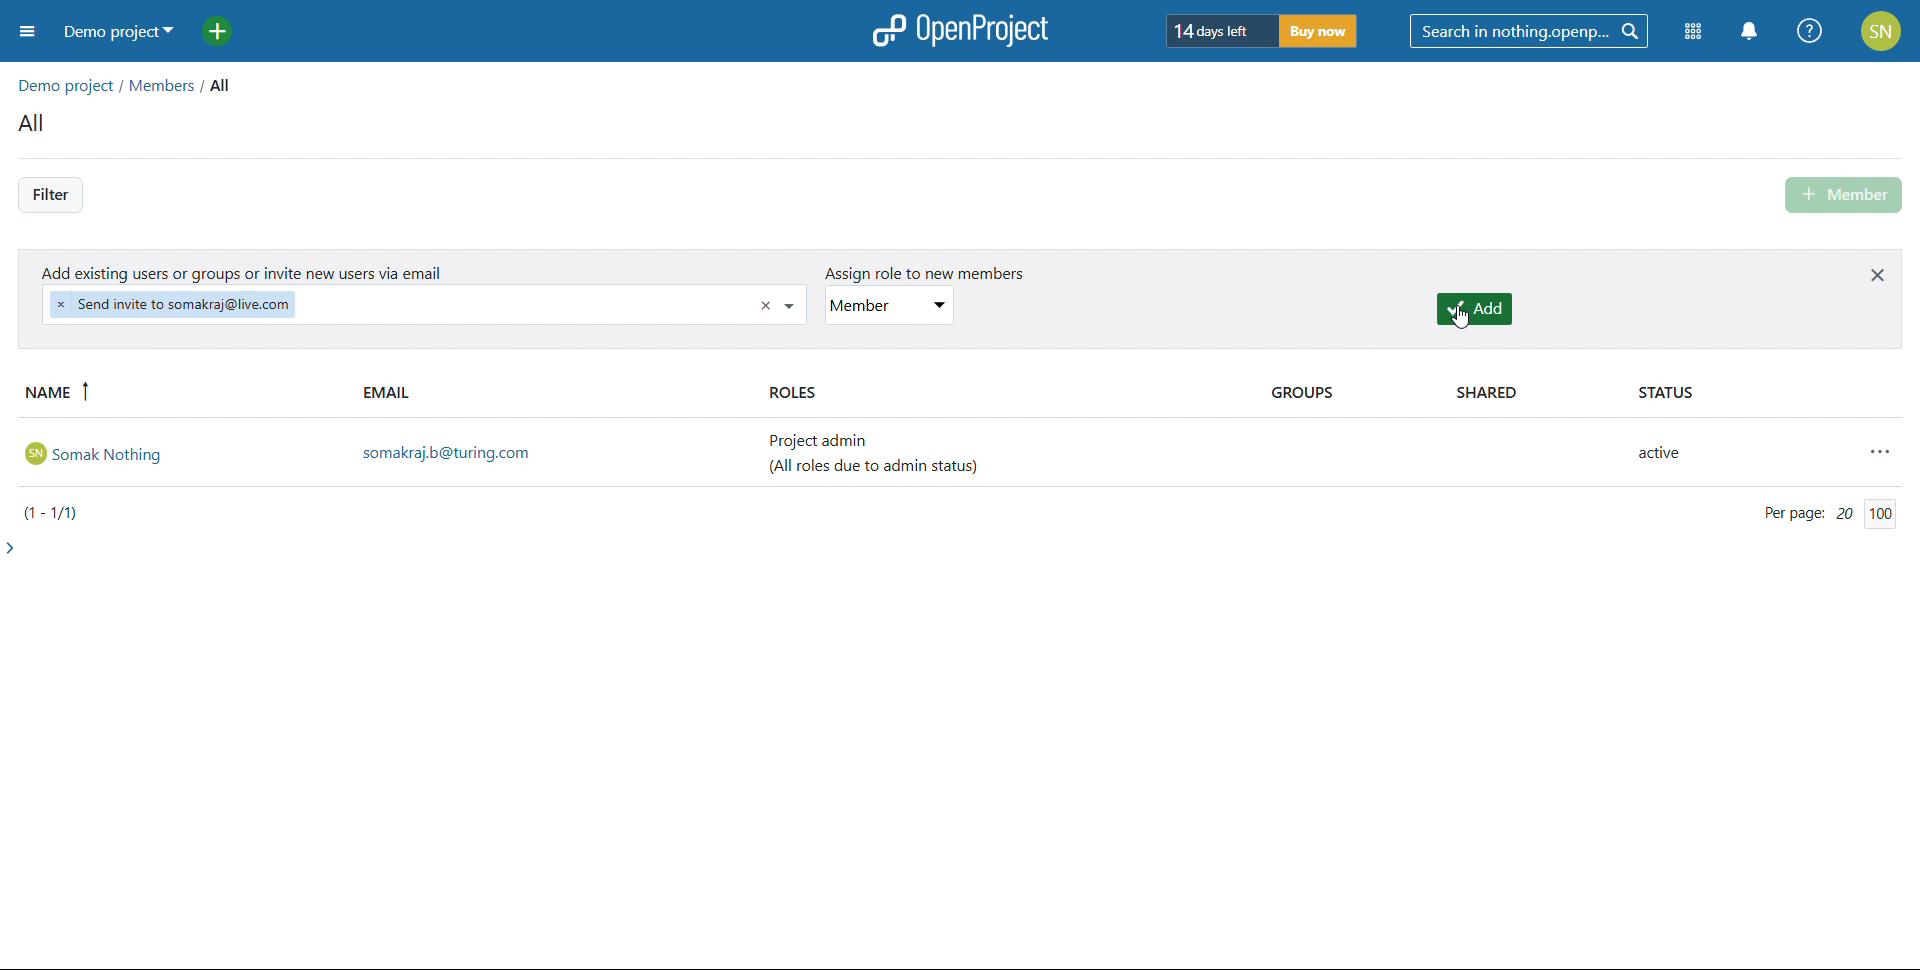 The width and height of the screenshot is (1920, 970). What do you see at coordinates (180, 452) in the screenshot?
I see `somak Nothing ` at bounding box center [180, 452].